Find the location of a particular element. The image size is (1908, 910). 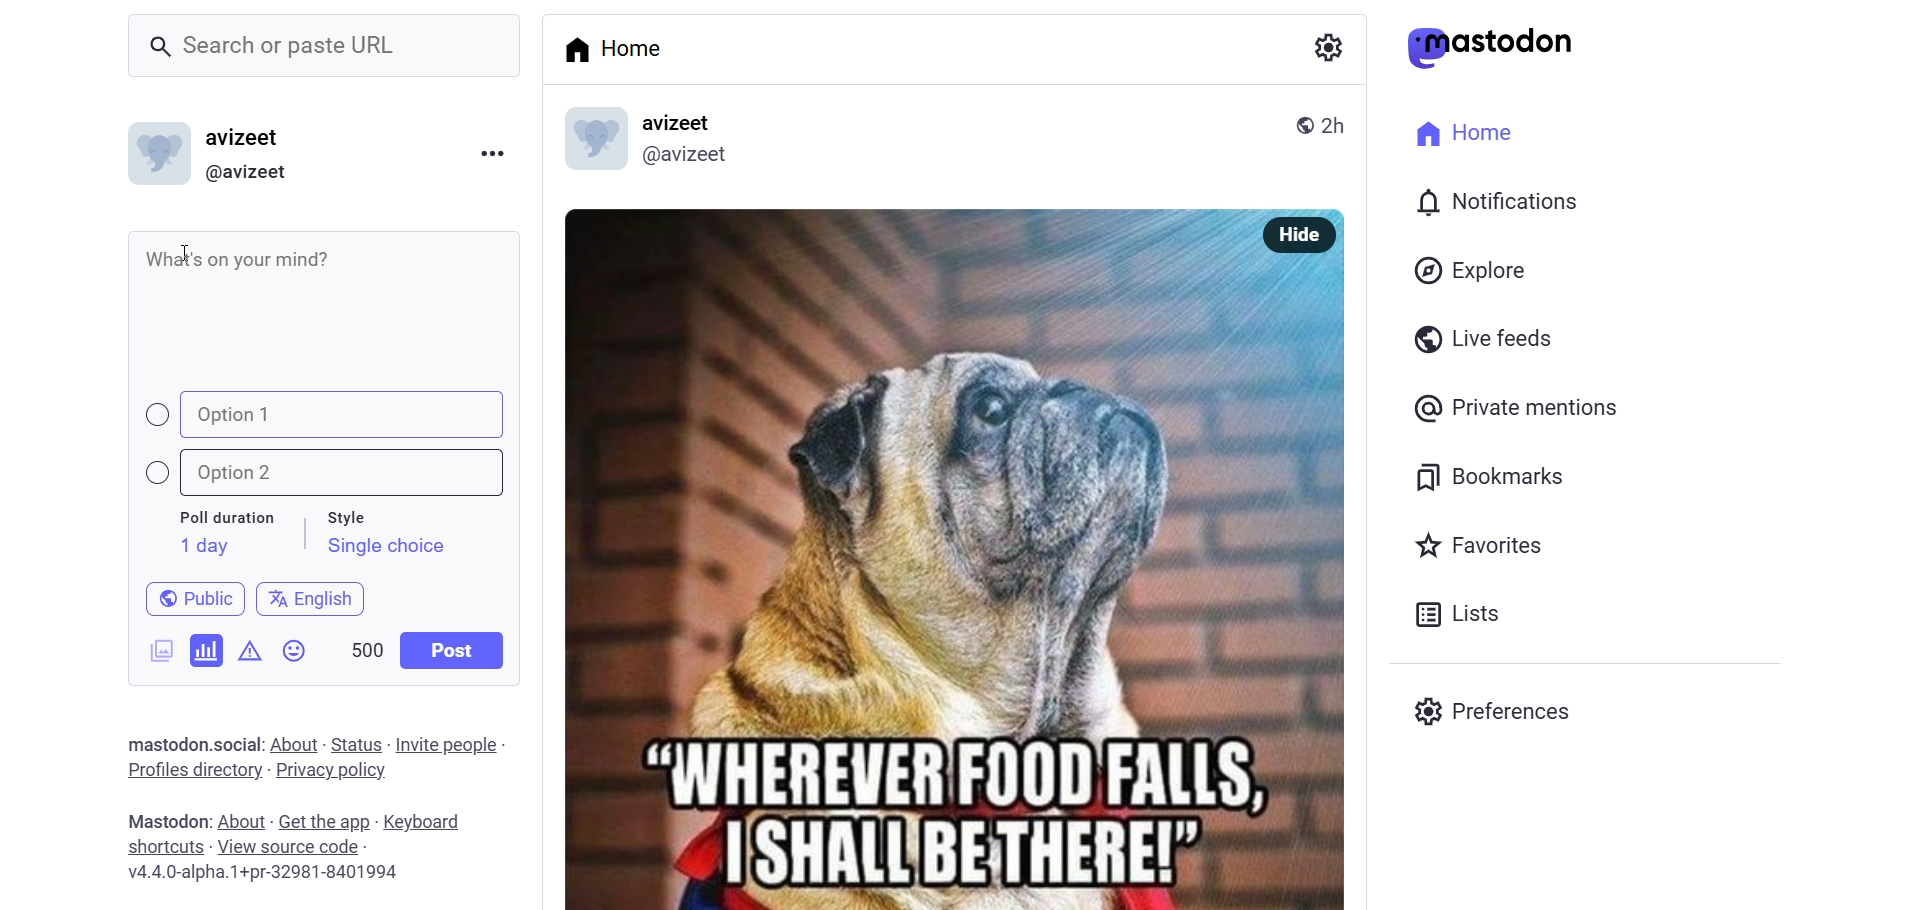

shortcuts is located at coordinates (164, 847).